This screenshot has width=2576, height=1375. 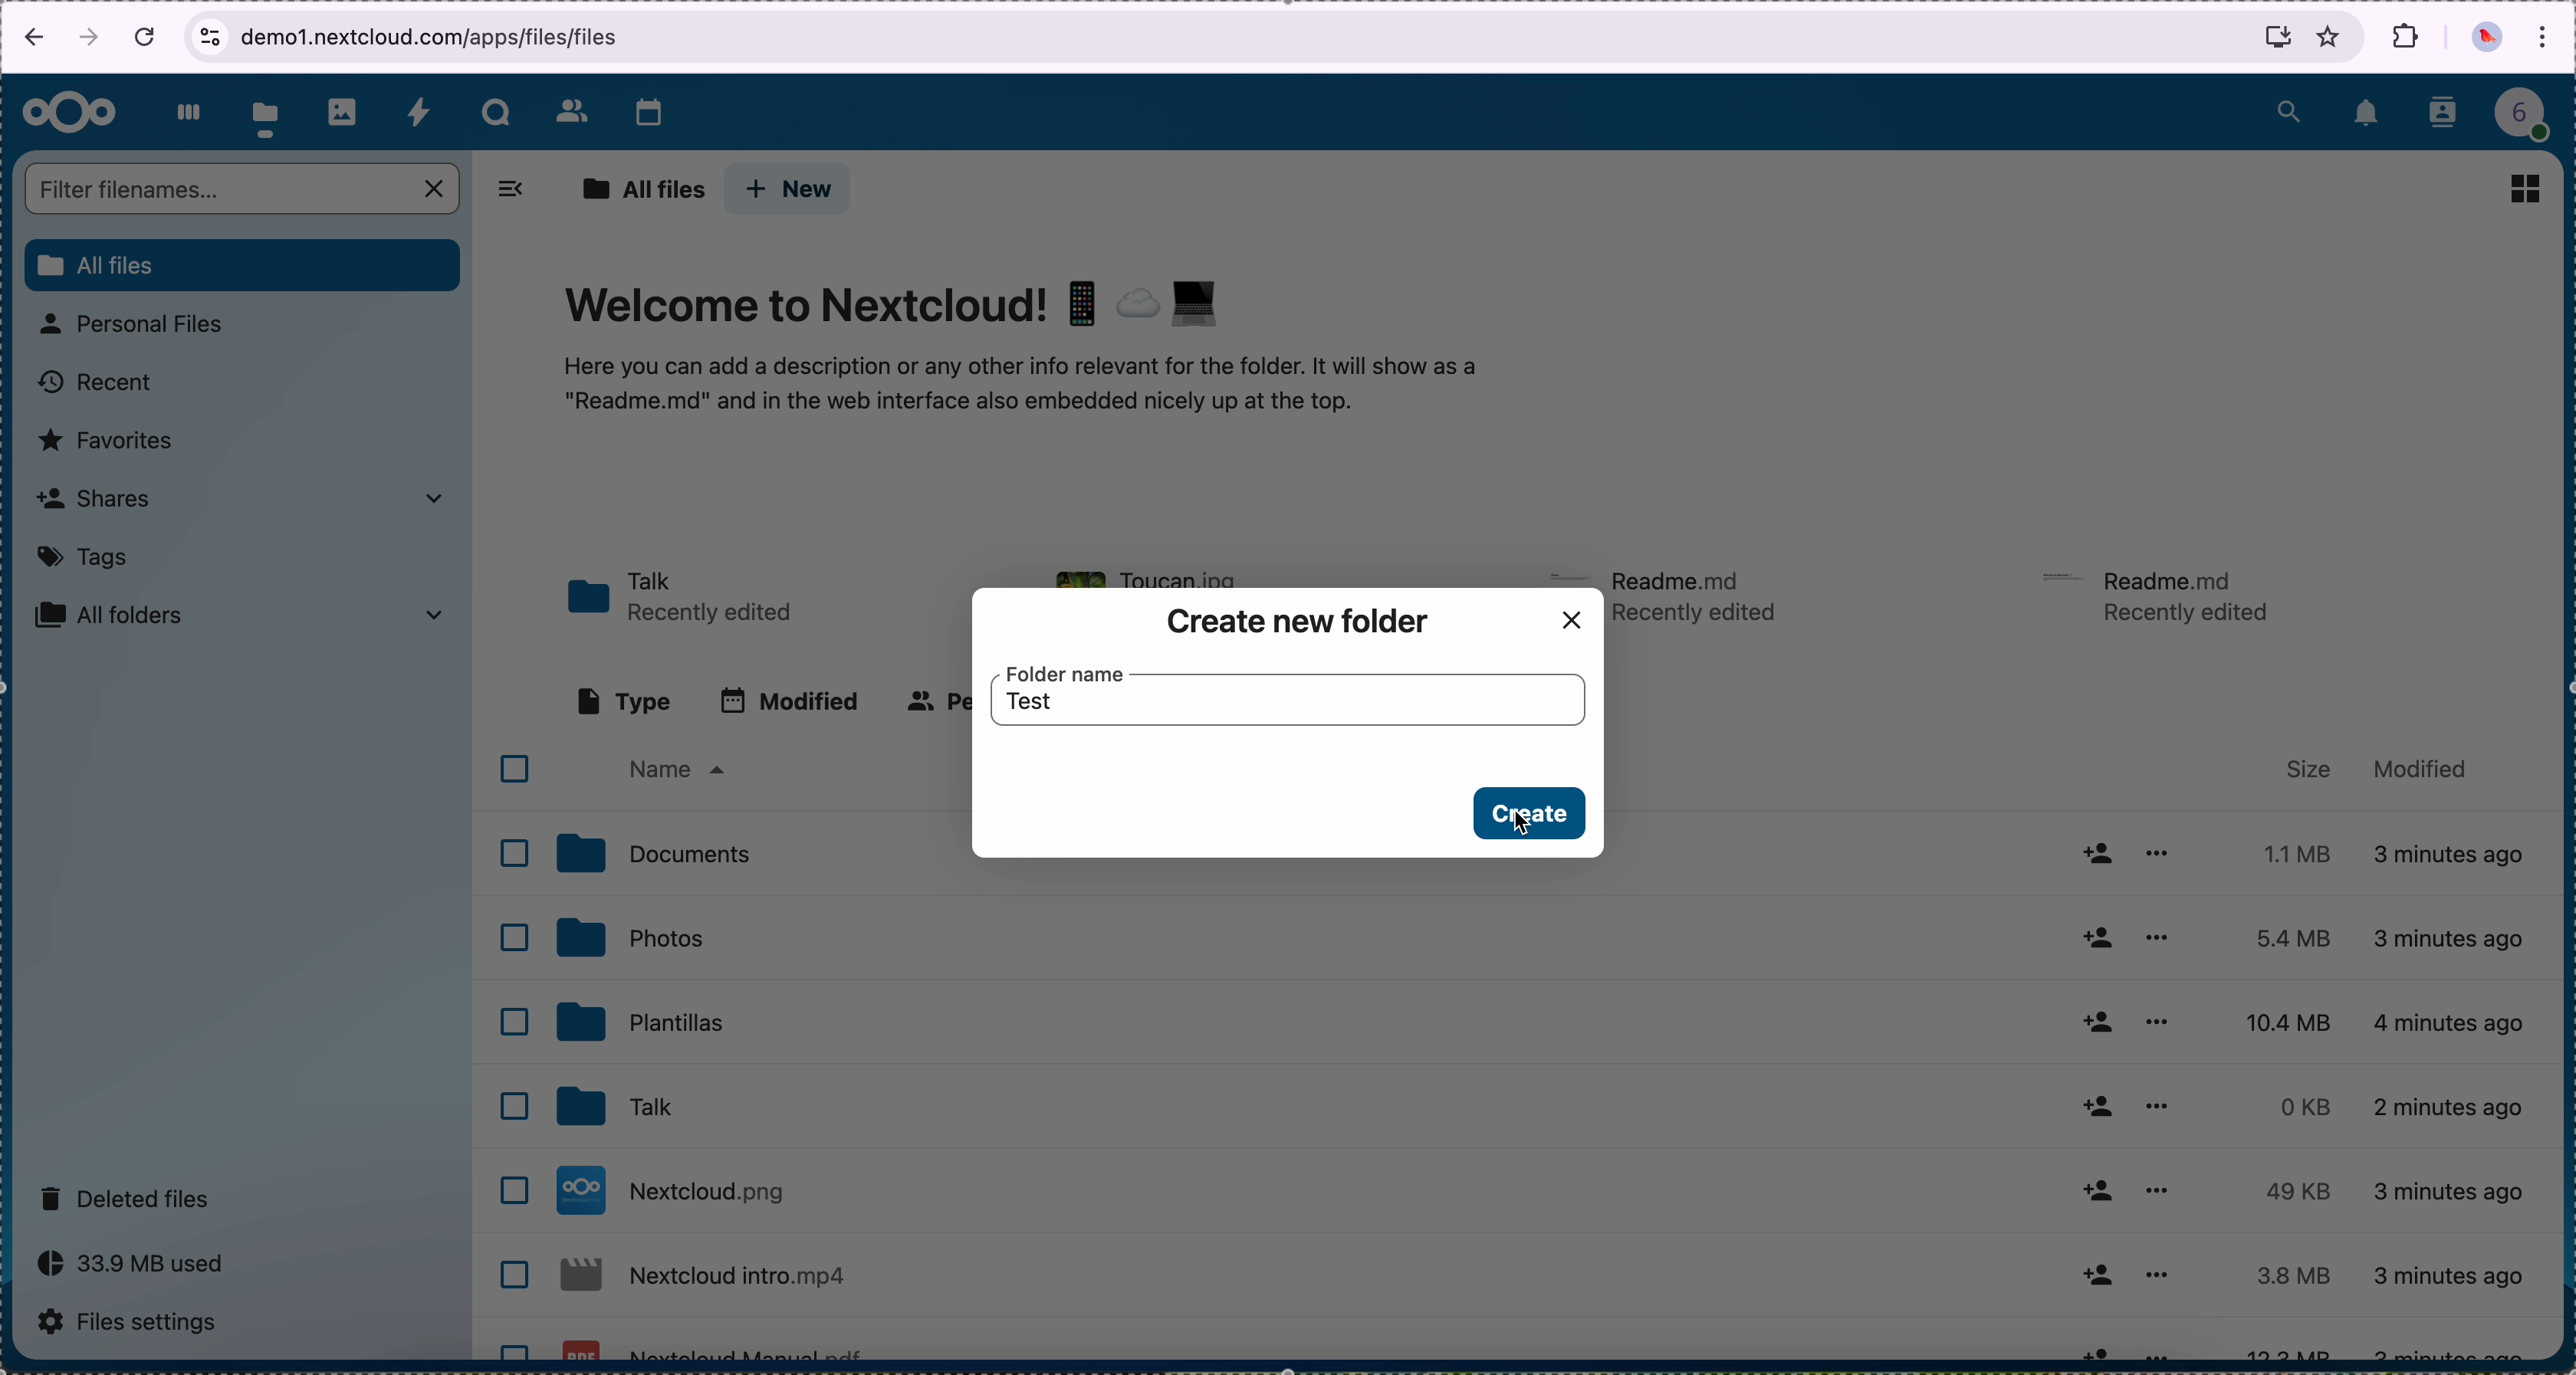 What do you see at coordinates (245, 191) in the screenshot?
I see `search bar` at bounding box center [245, 191].